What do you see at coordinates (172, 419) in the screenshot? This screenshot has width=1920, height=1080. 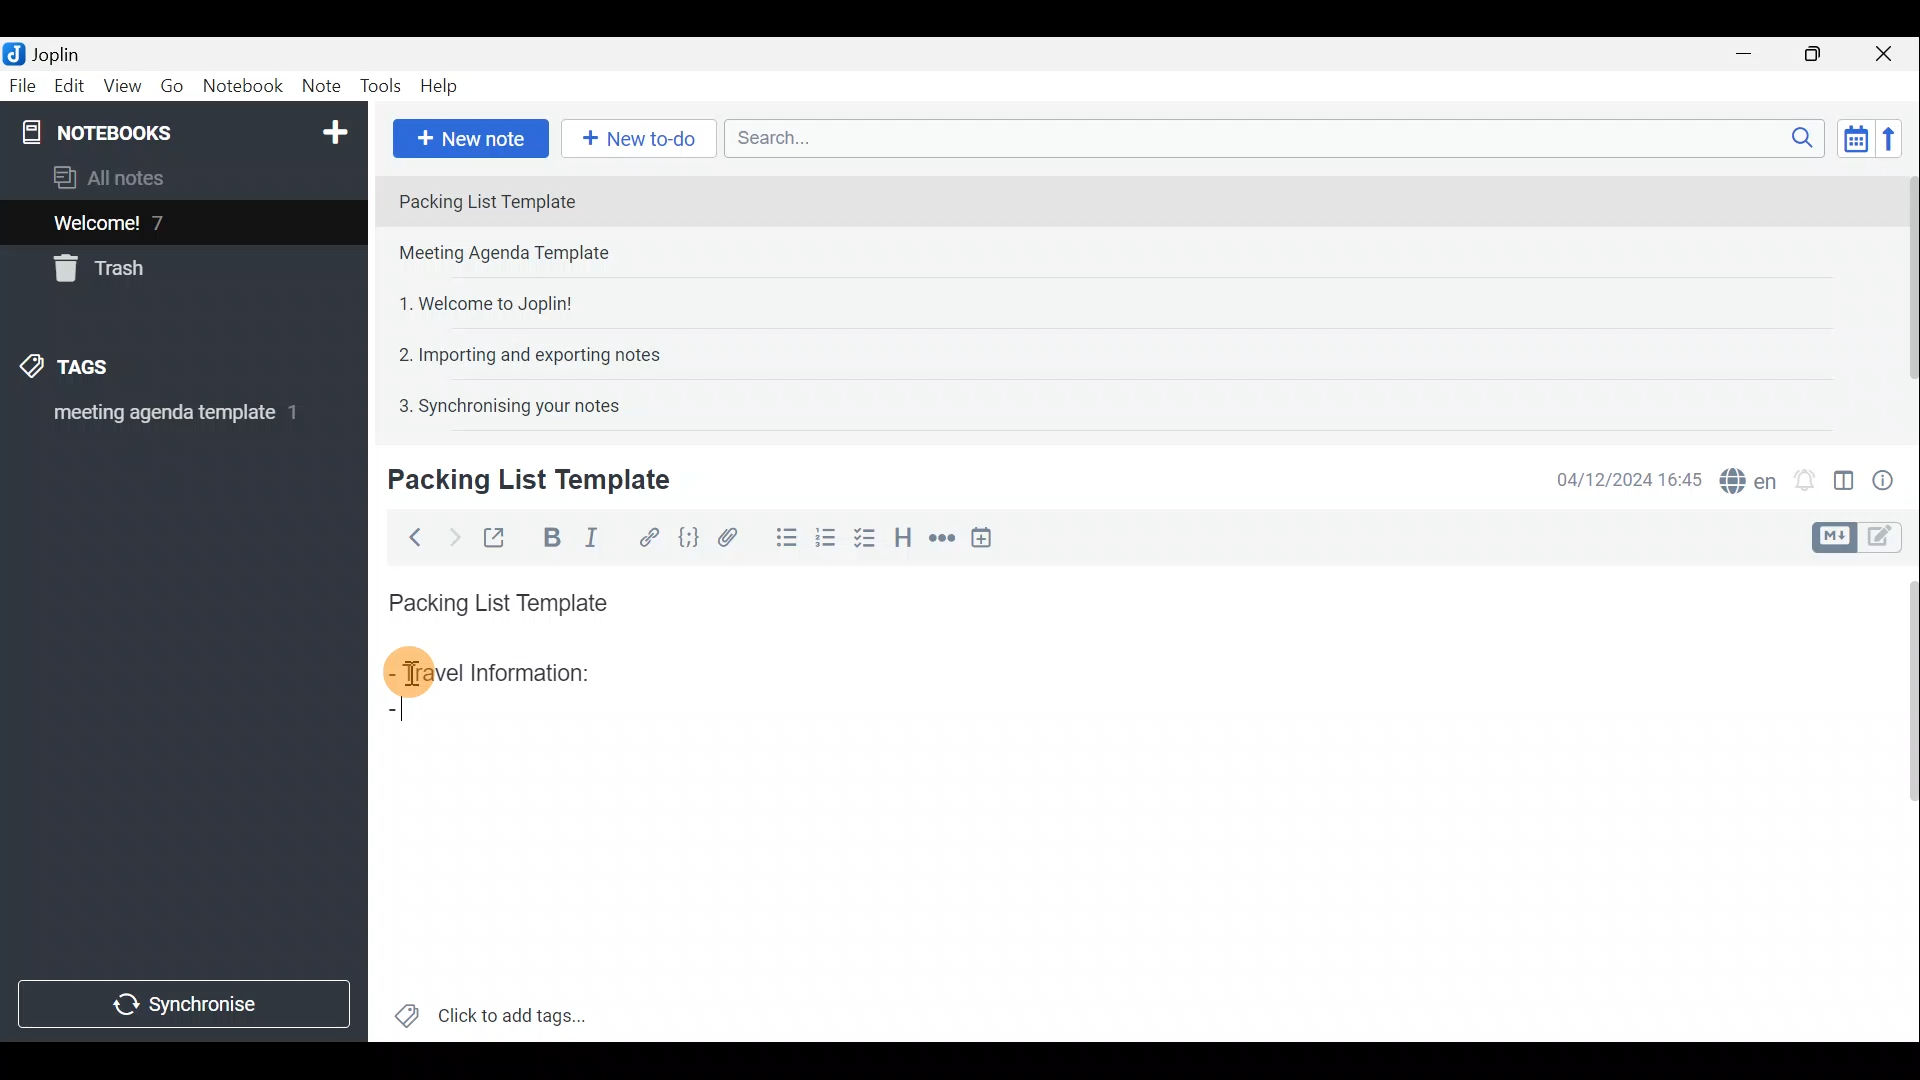 I see `meeting agenda template` at bounding box center [172, 419].